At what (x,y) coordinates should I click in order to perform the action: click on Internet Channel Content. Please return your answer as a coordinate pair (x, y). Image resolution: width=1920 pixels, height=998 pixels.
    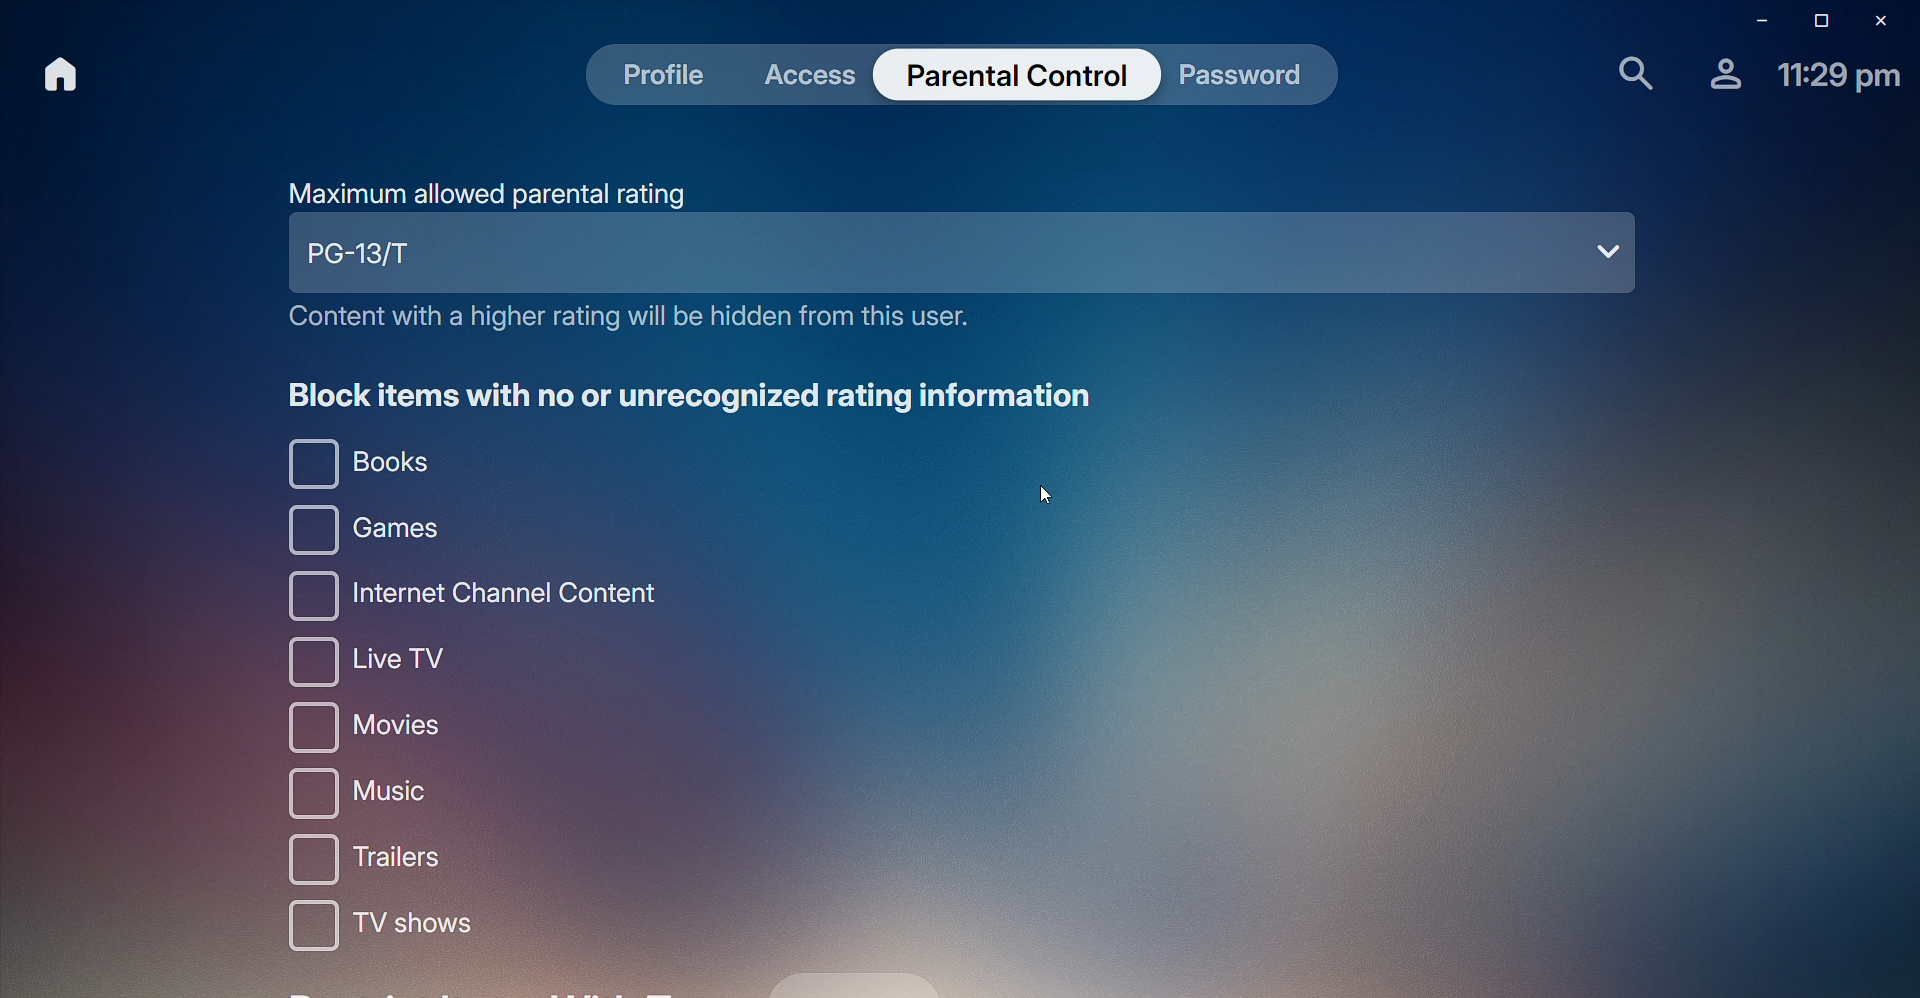
    Looking at the image, I should click on (466, 595).